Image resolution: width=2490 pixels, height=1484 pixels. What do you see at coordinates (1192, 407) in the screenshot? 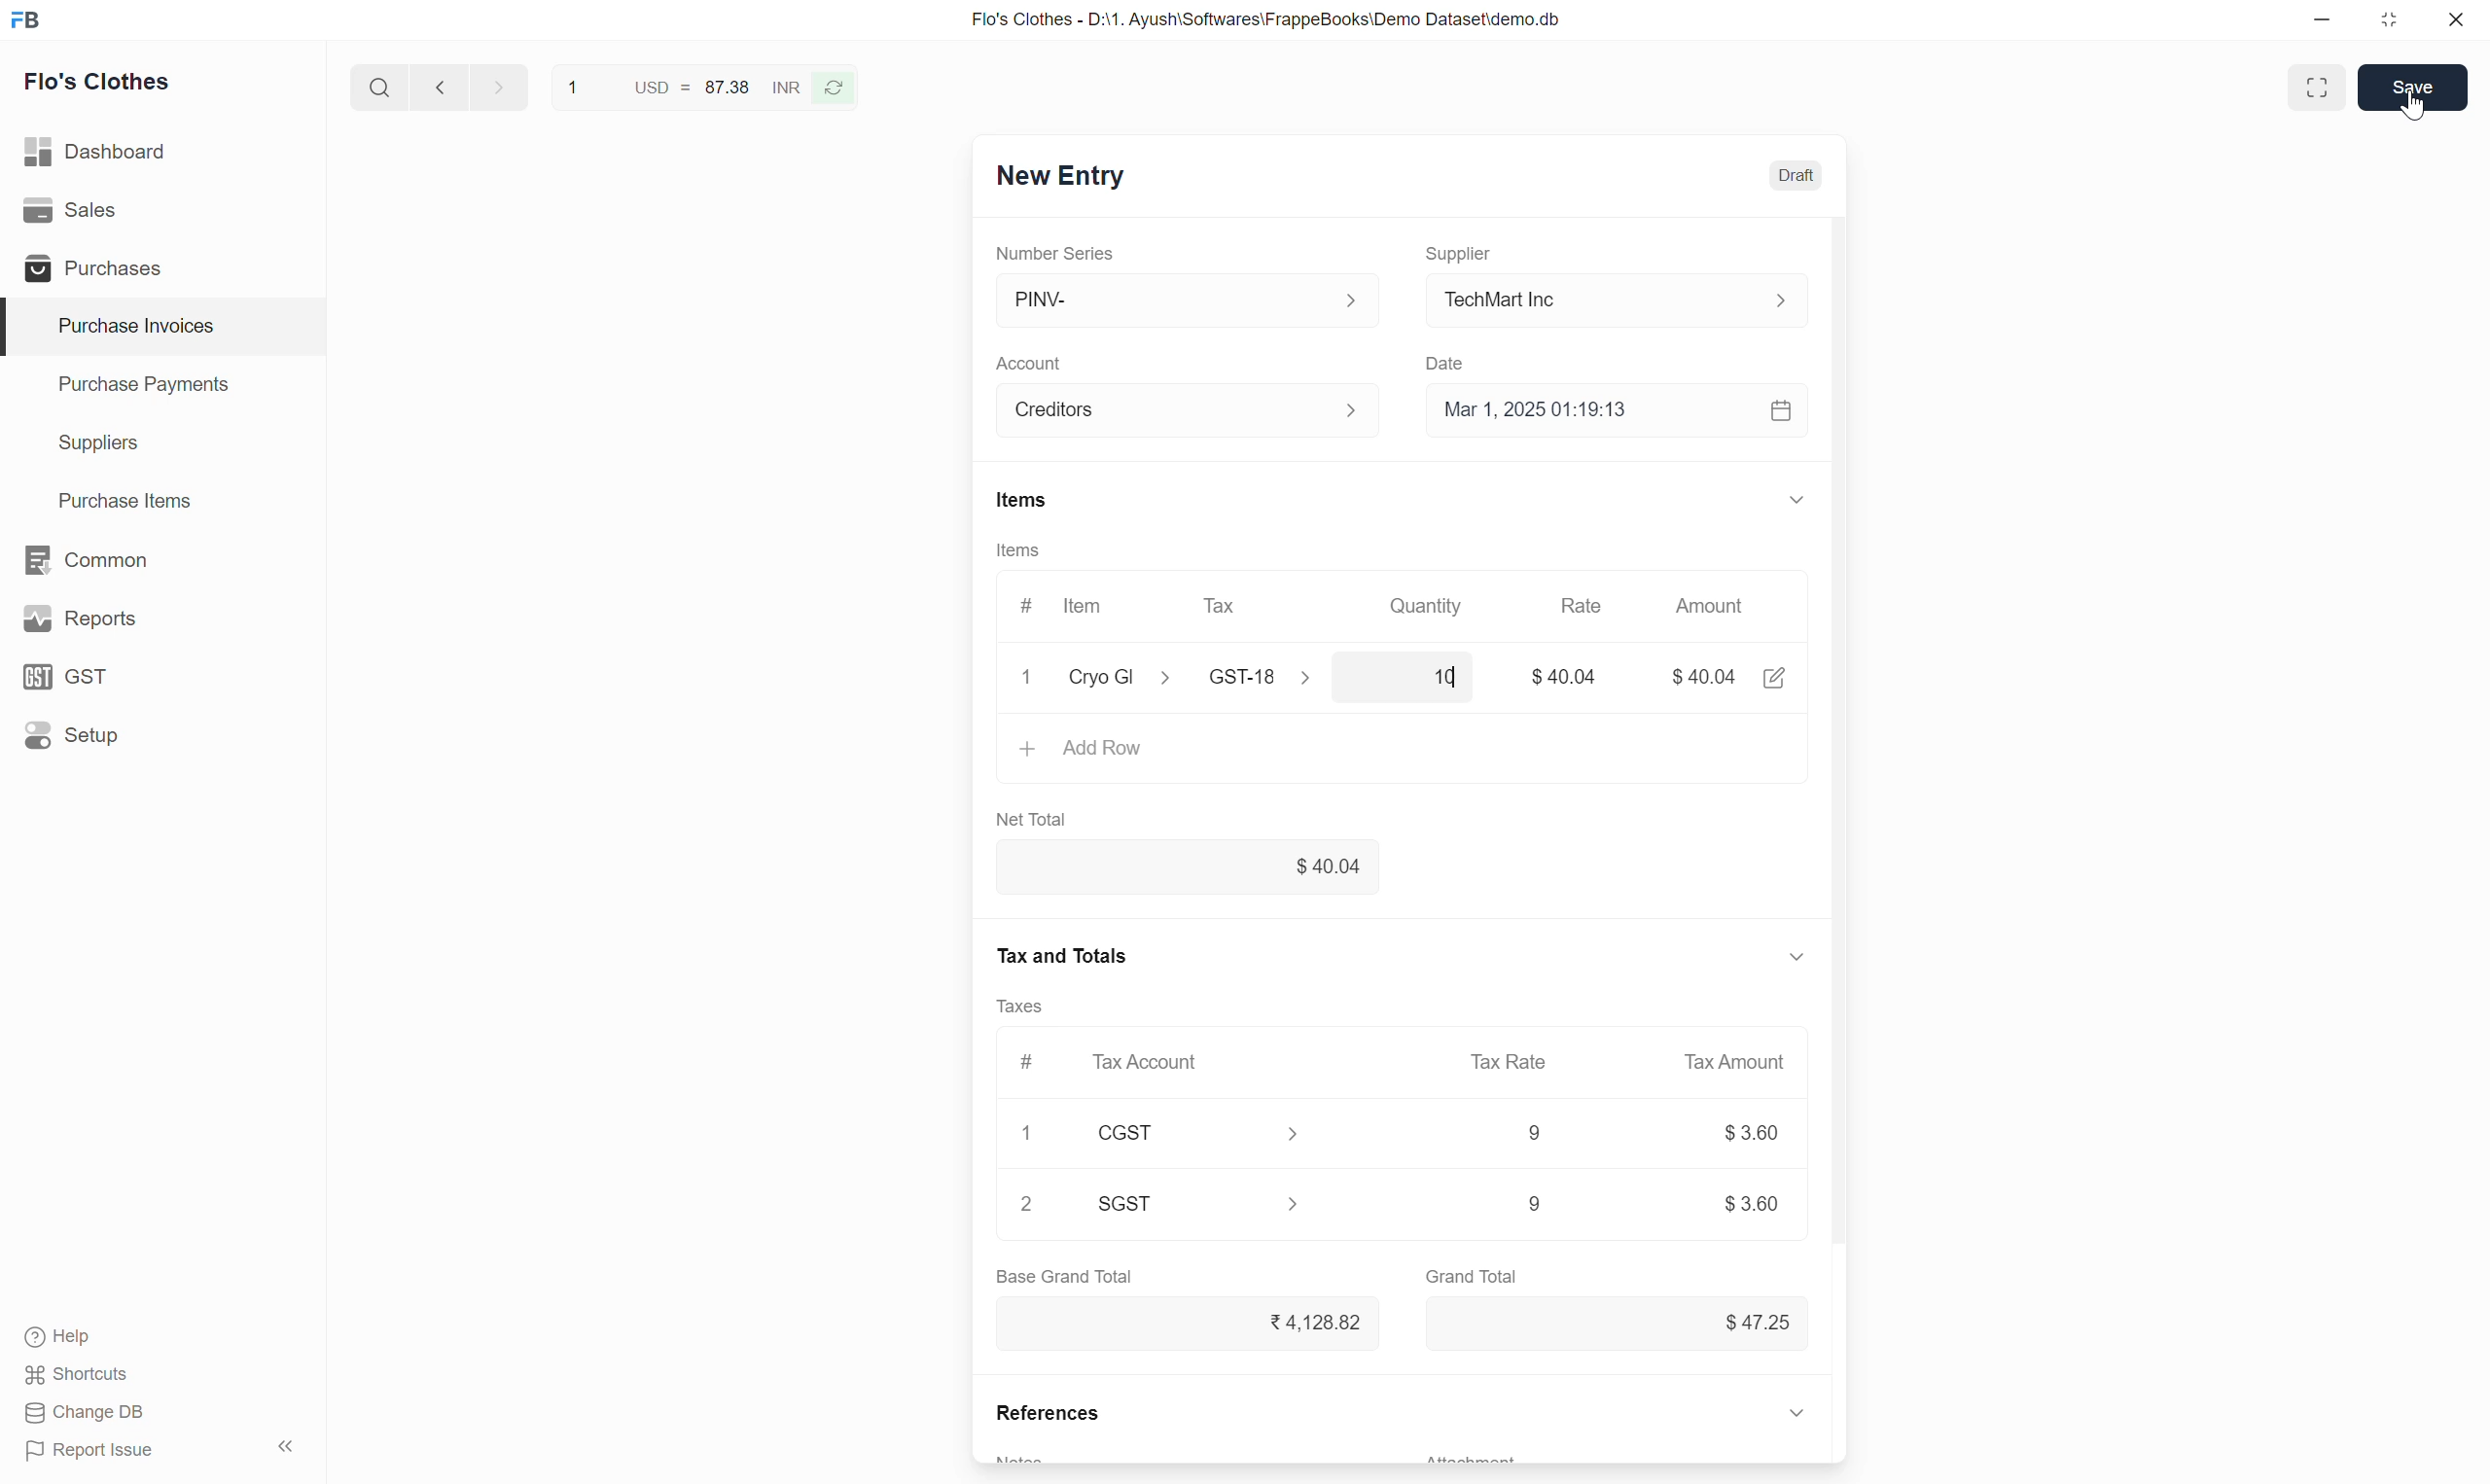
I see `Account ` at bounding box center [1192, 407].